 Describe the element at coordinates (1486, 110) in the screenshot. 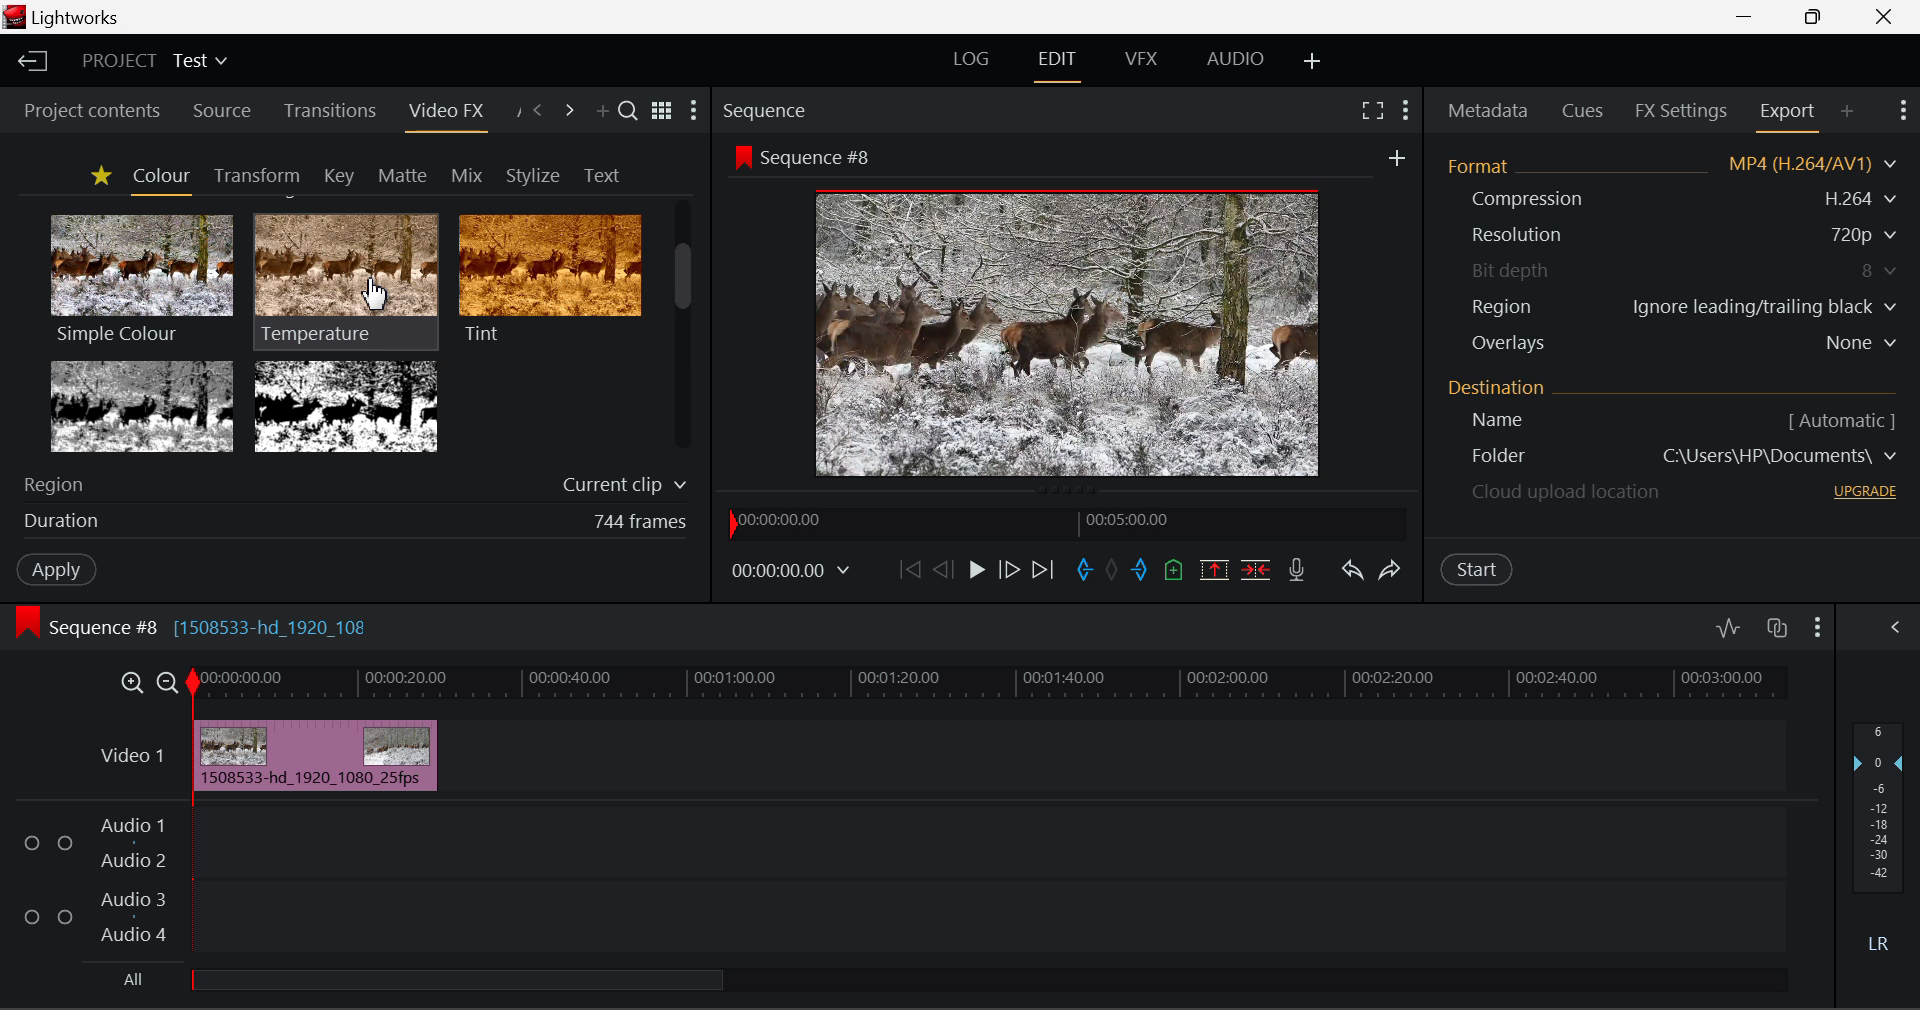

I see `Metadata` at that location.